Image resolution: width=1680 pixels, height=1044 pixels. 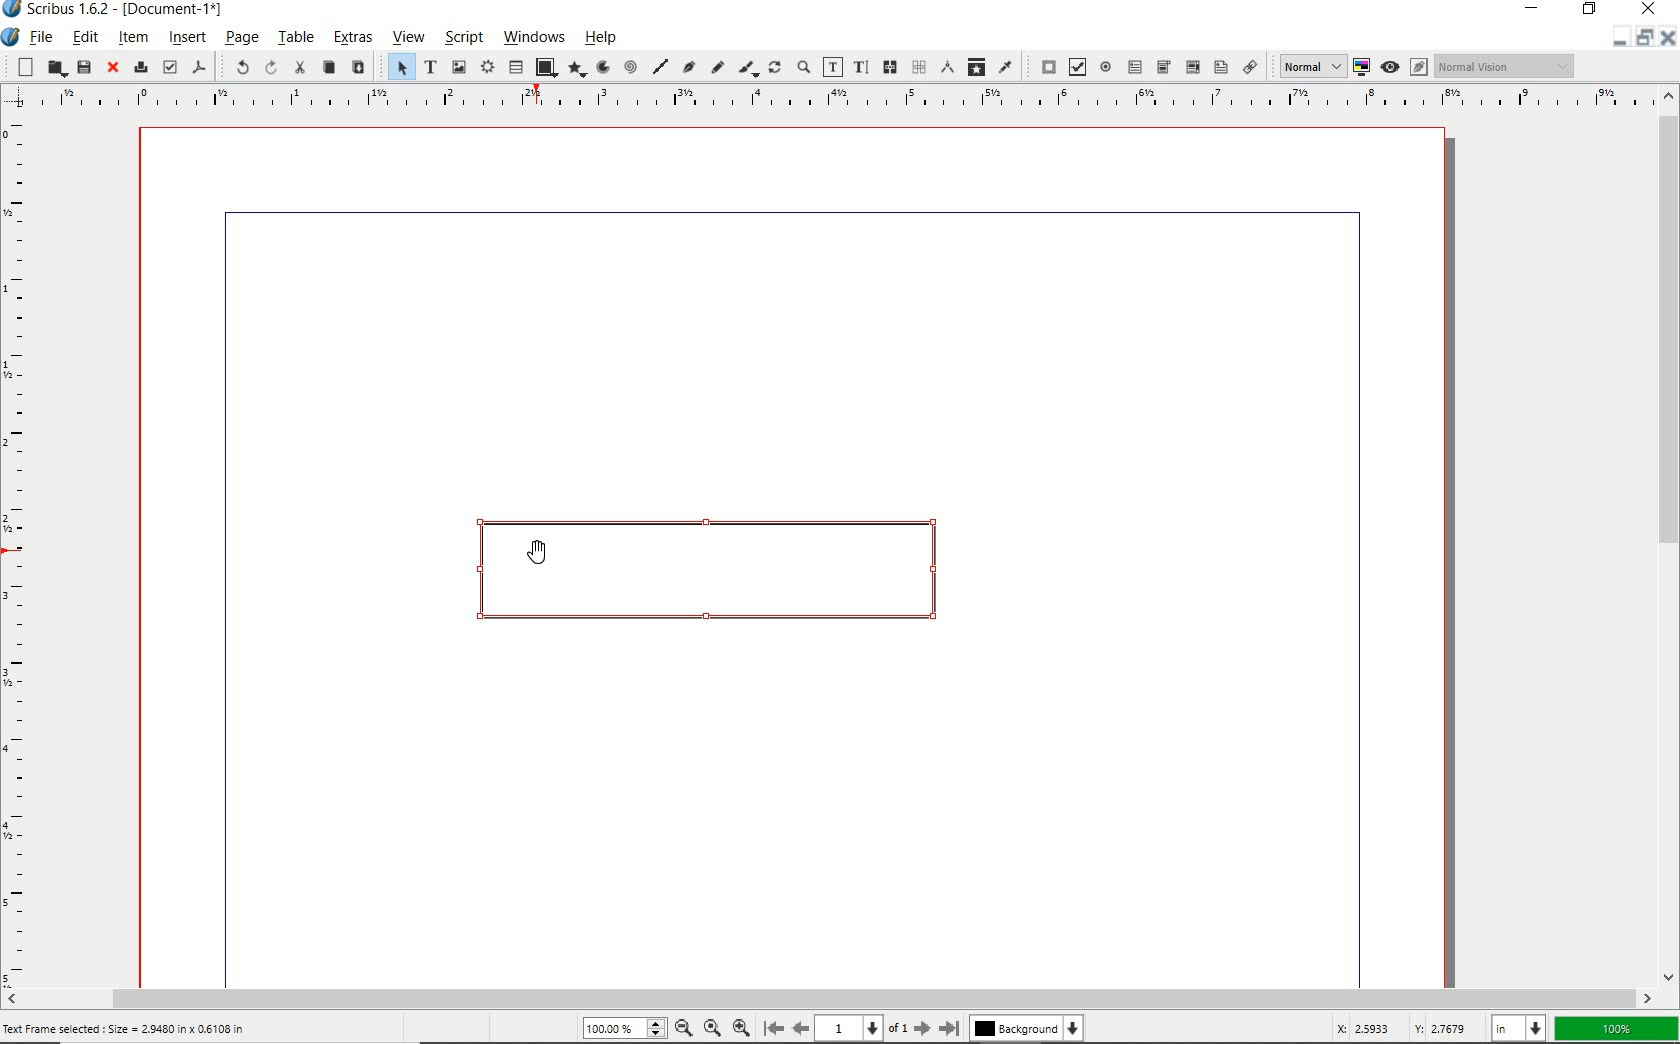 I want to click on measurements, so click(x=946, y=68).